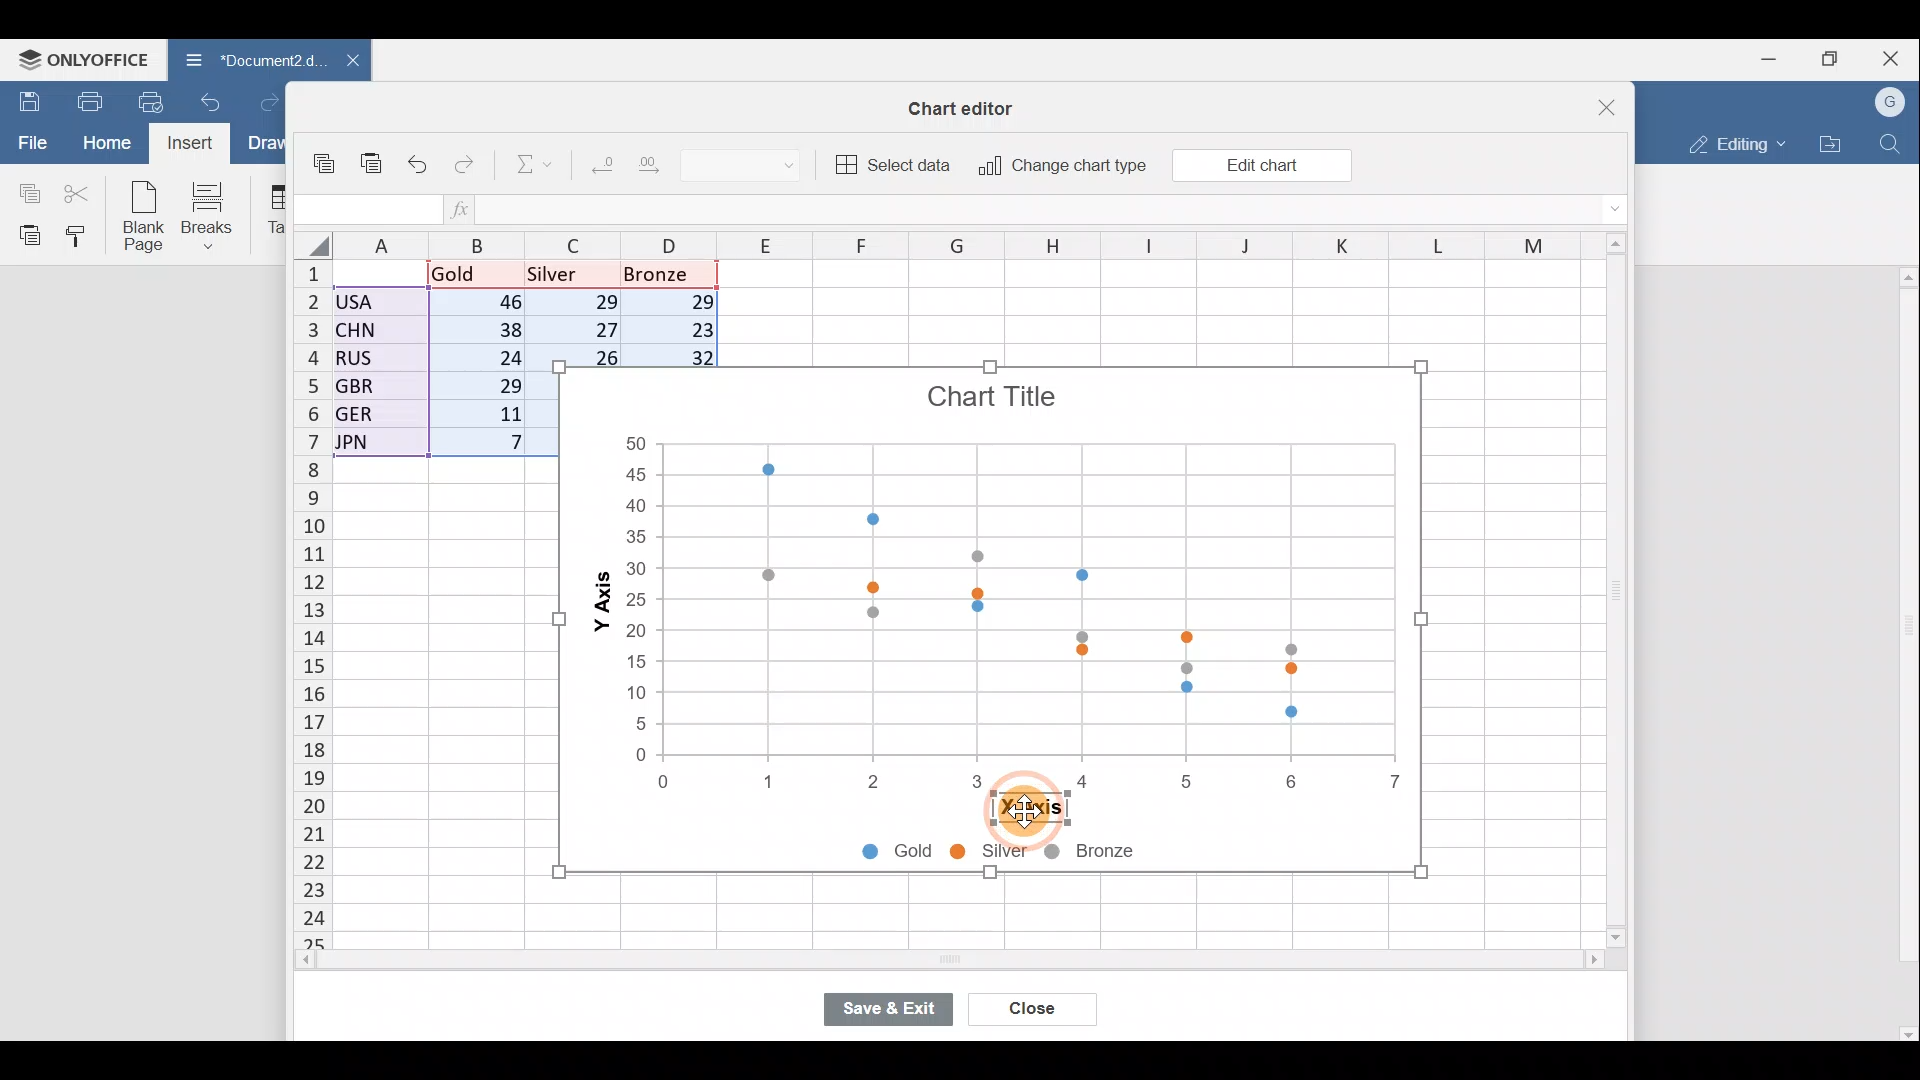 The width and height of the screenshot is (1920, 1080). Describe the element at coordinates (217, 214) in the screenshot. I see `Breaks` at that location.